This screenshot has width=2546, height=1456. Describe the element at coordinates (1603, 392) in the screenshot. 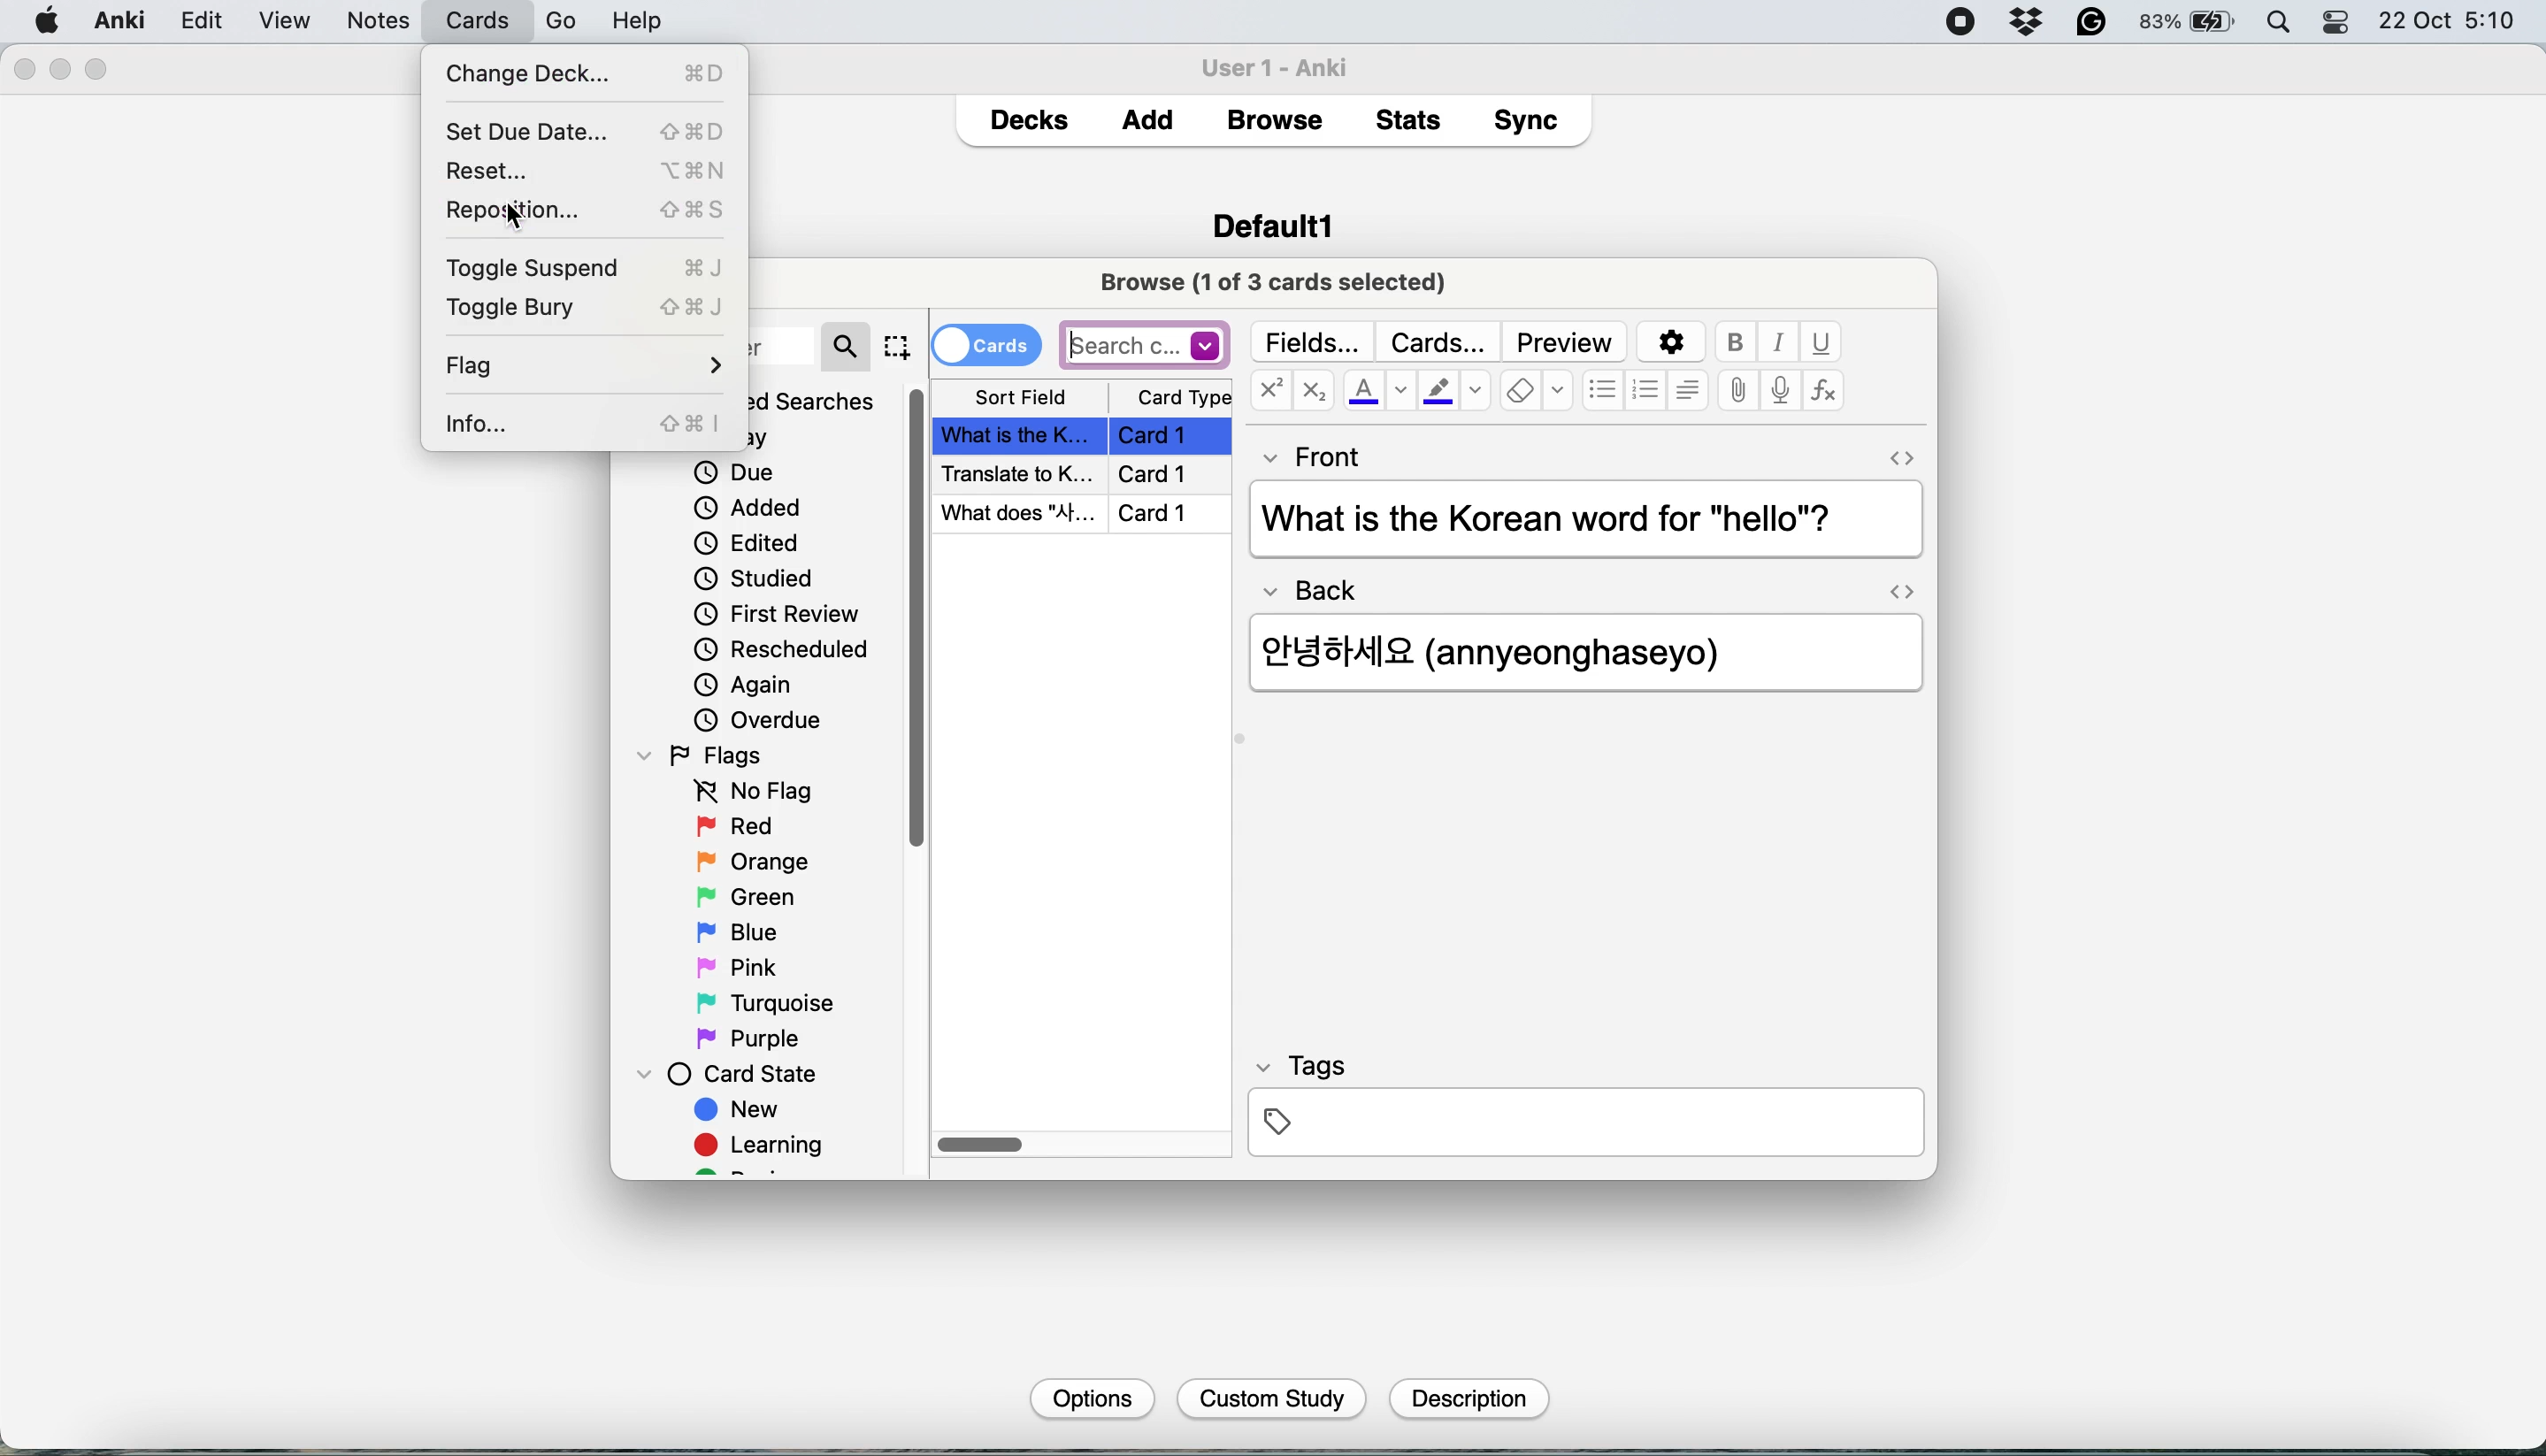

I see `bullet list` at that location.